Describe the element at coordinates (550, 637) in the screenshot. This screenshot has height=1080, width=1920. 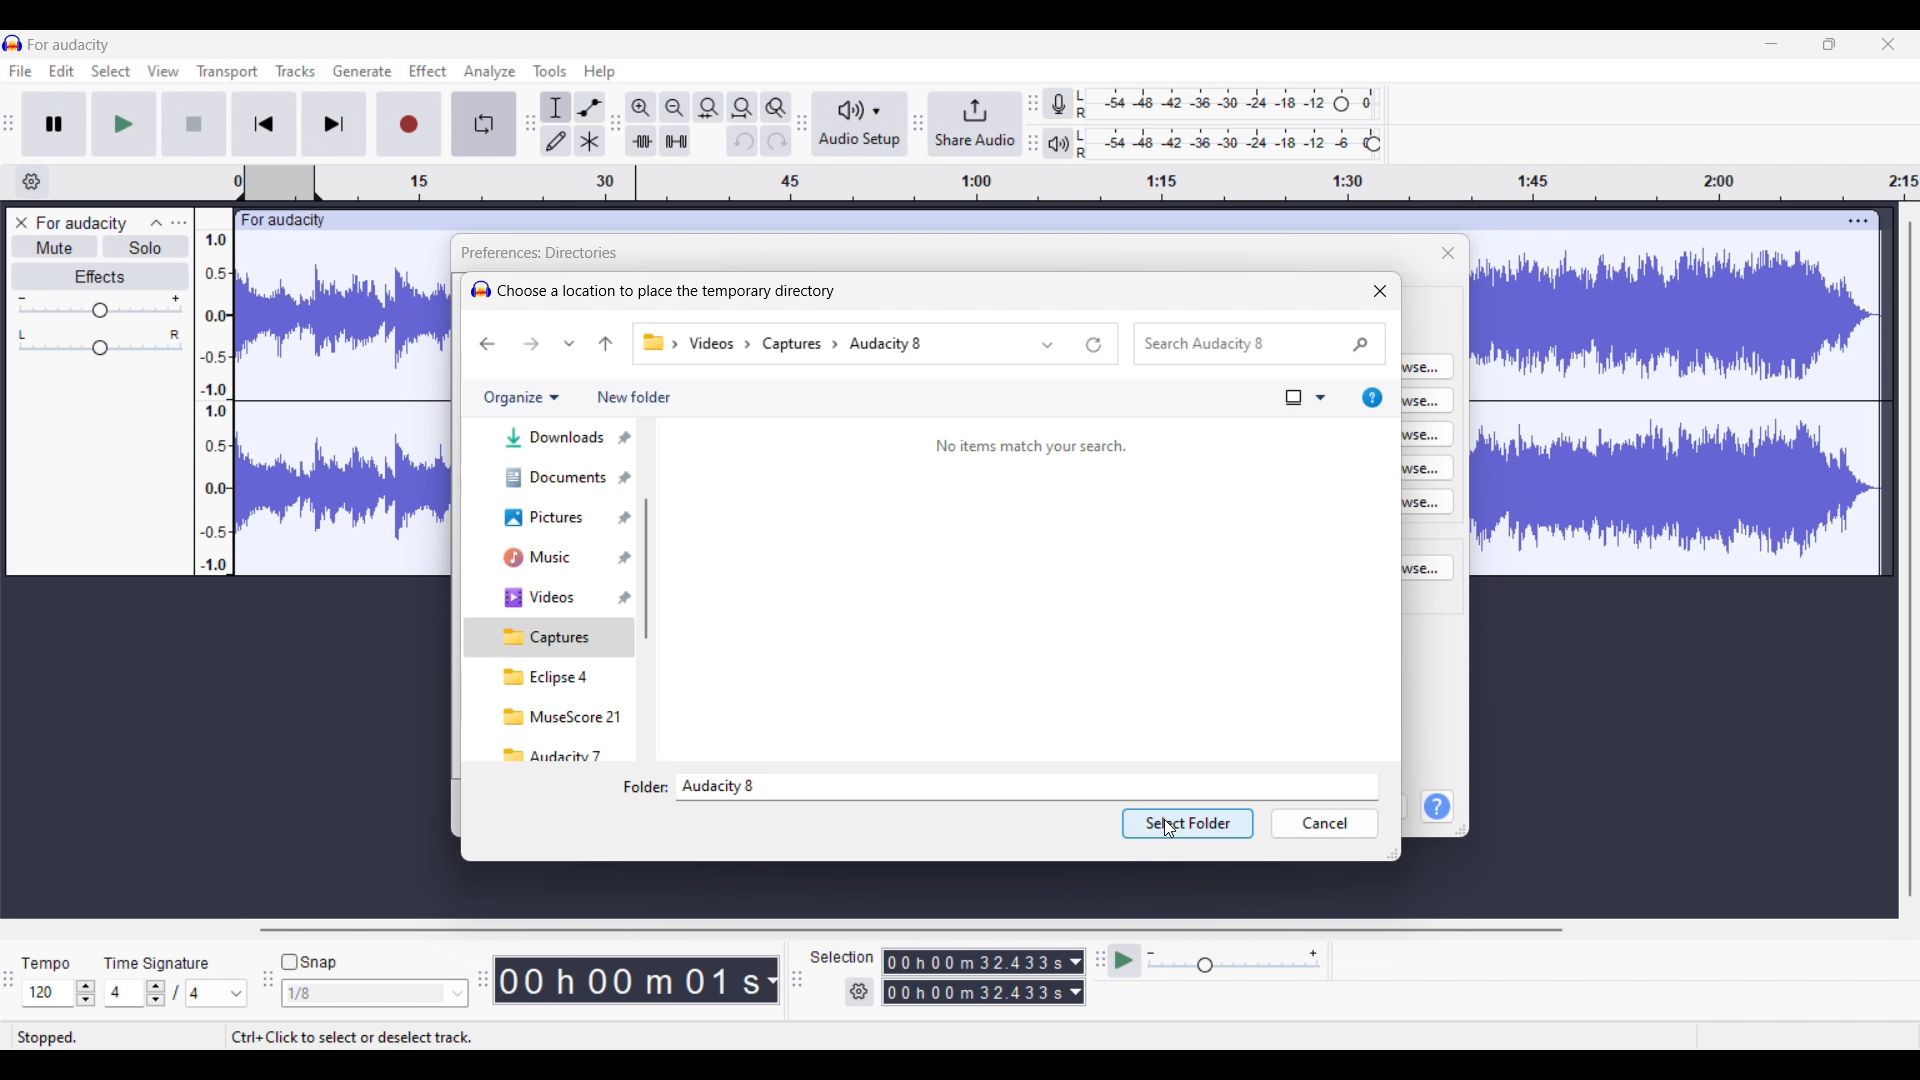
I see `Captures, current selection highlighted` at that location.